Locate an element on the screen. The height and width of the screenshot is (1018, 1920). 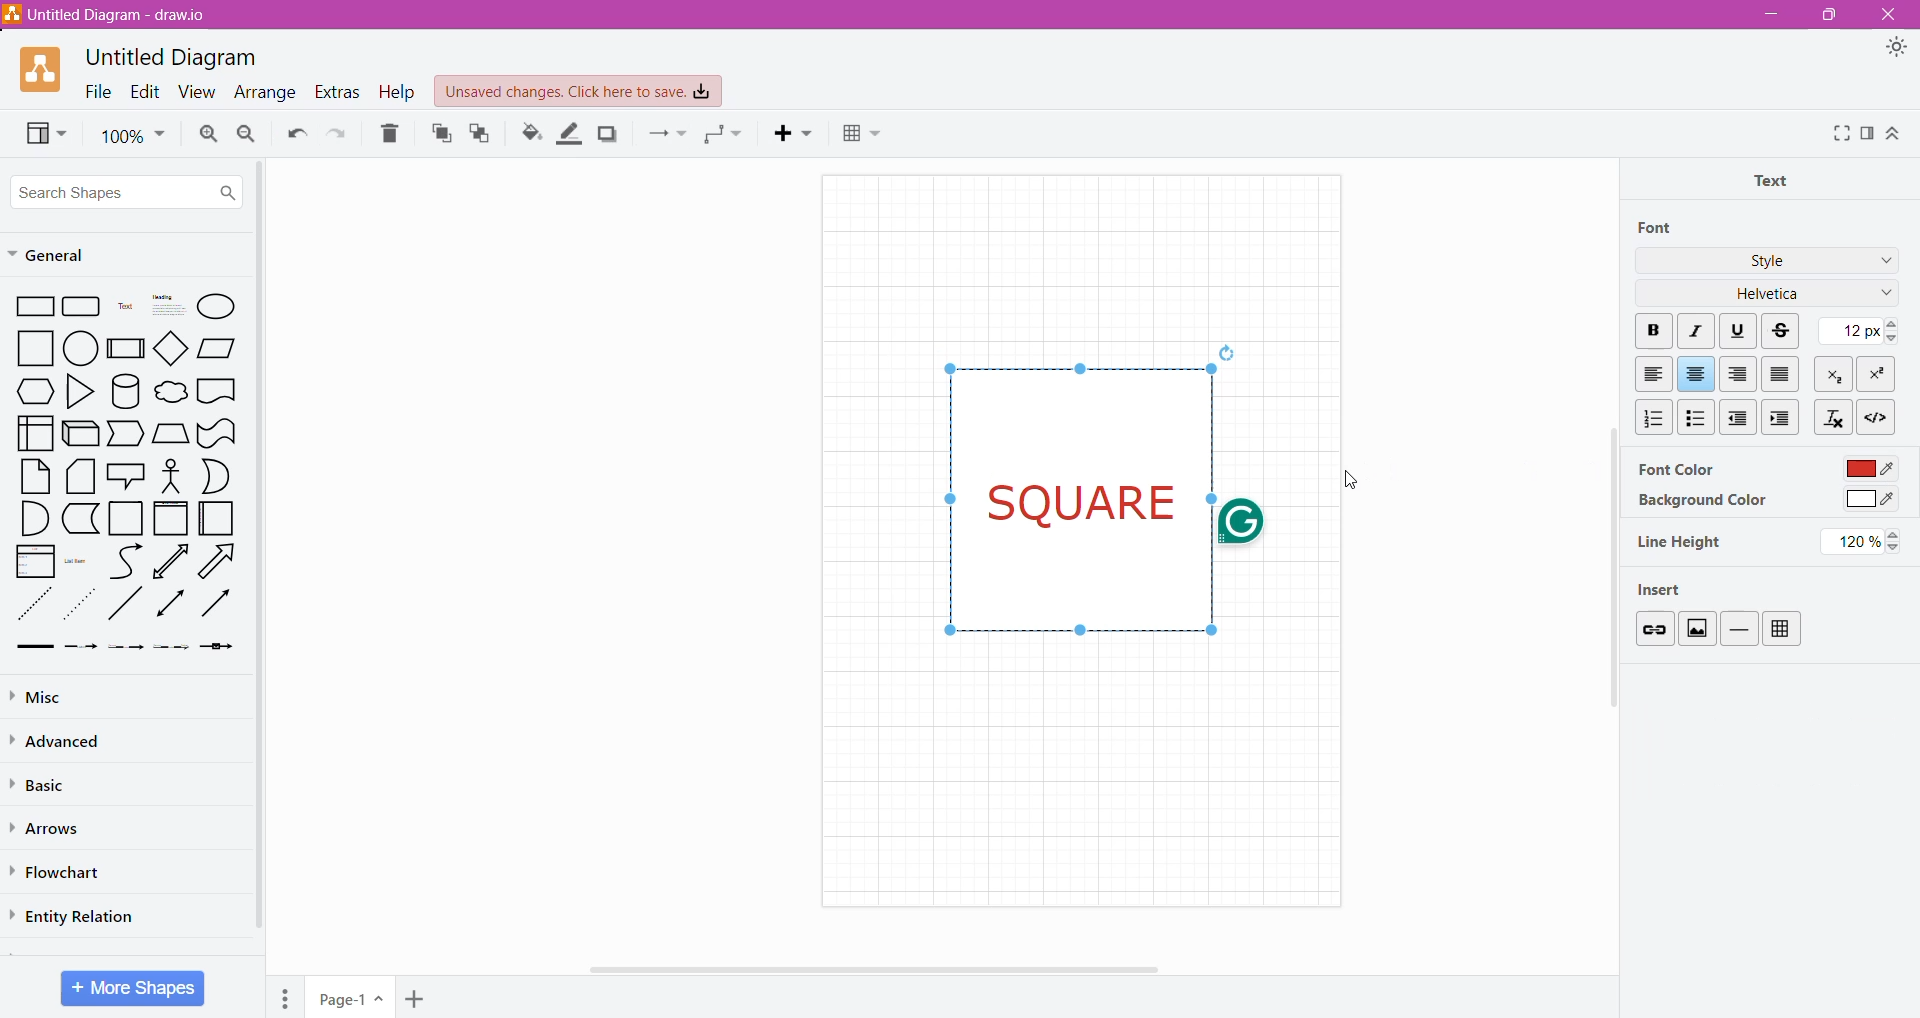
Waypoints is located at coordinates (724, 135).